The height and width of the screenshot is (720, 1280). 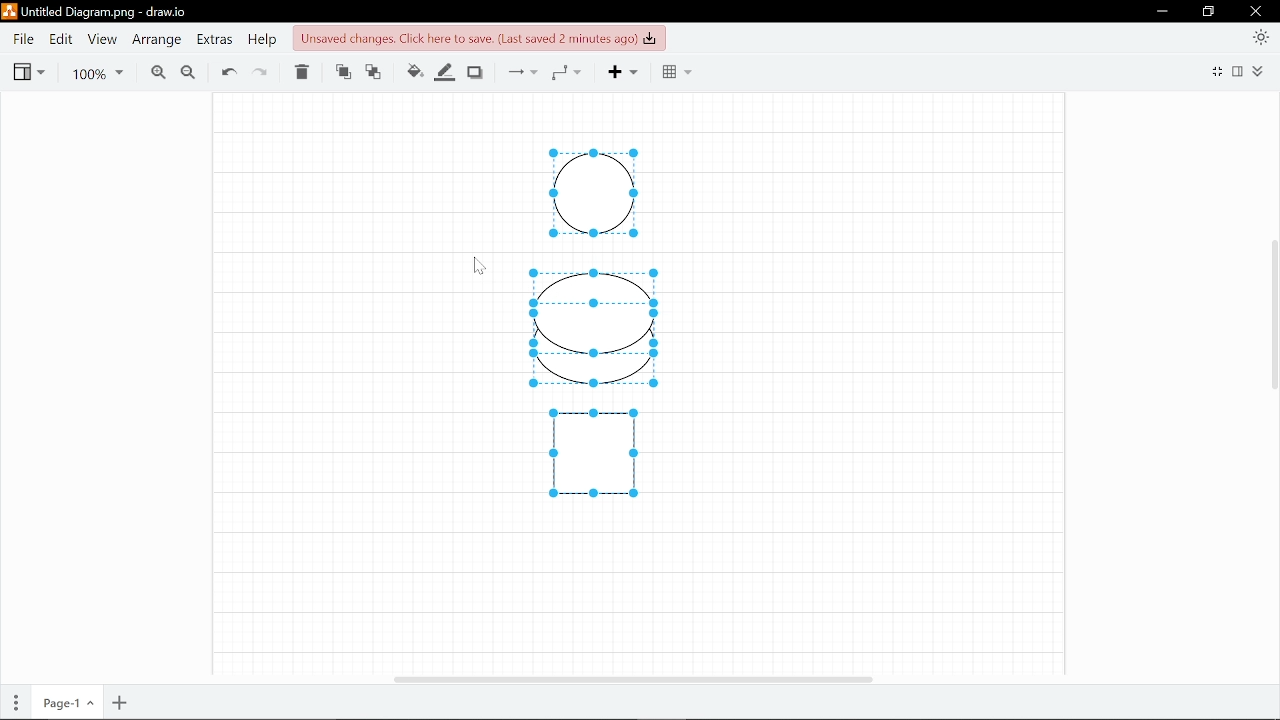 What do you see at coordinates (264, 72) in the screenshot?
I see `Redo` at bounding box center [264, 72].